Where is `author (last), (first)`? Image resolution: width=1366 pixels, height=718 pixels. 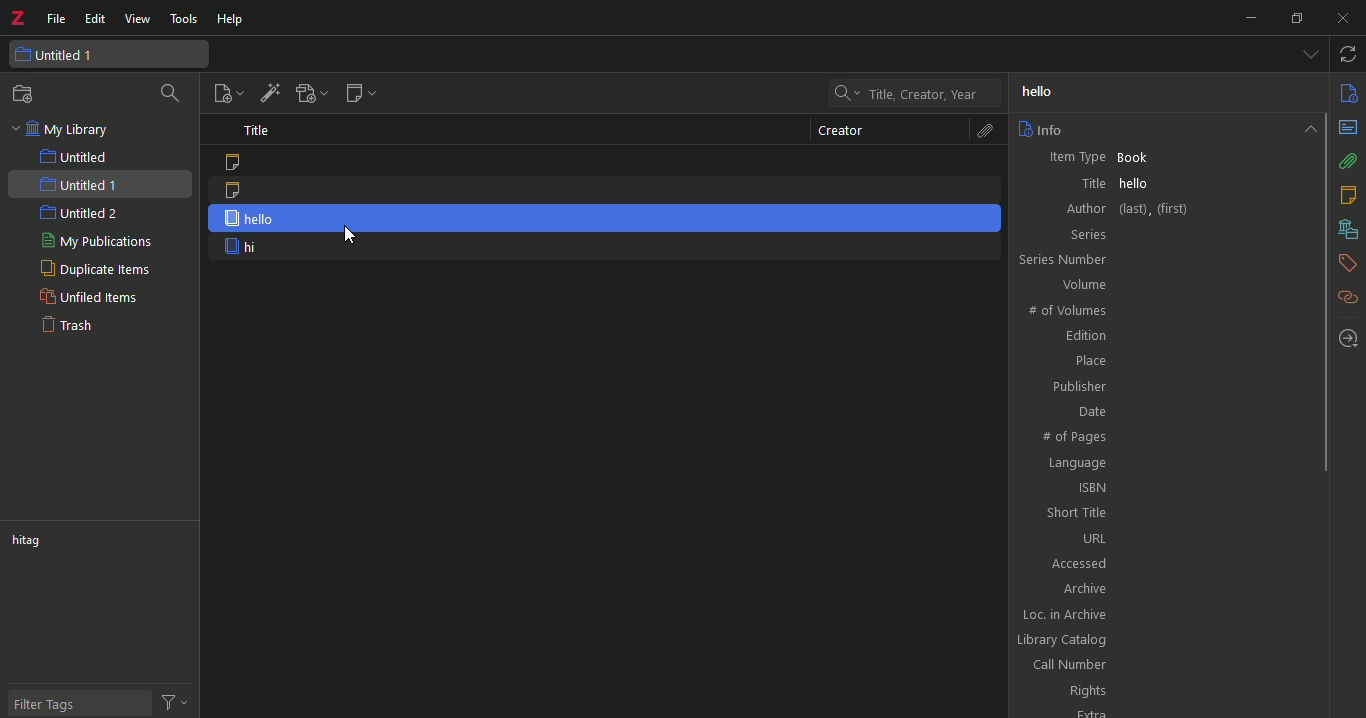
author (last), (first) is located at coordinates (1134, 211).